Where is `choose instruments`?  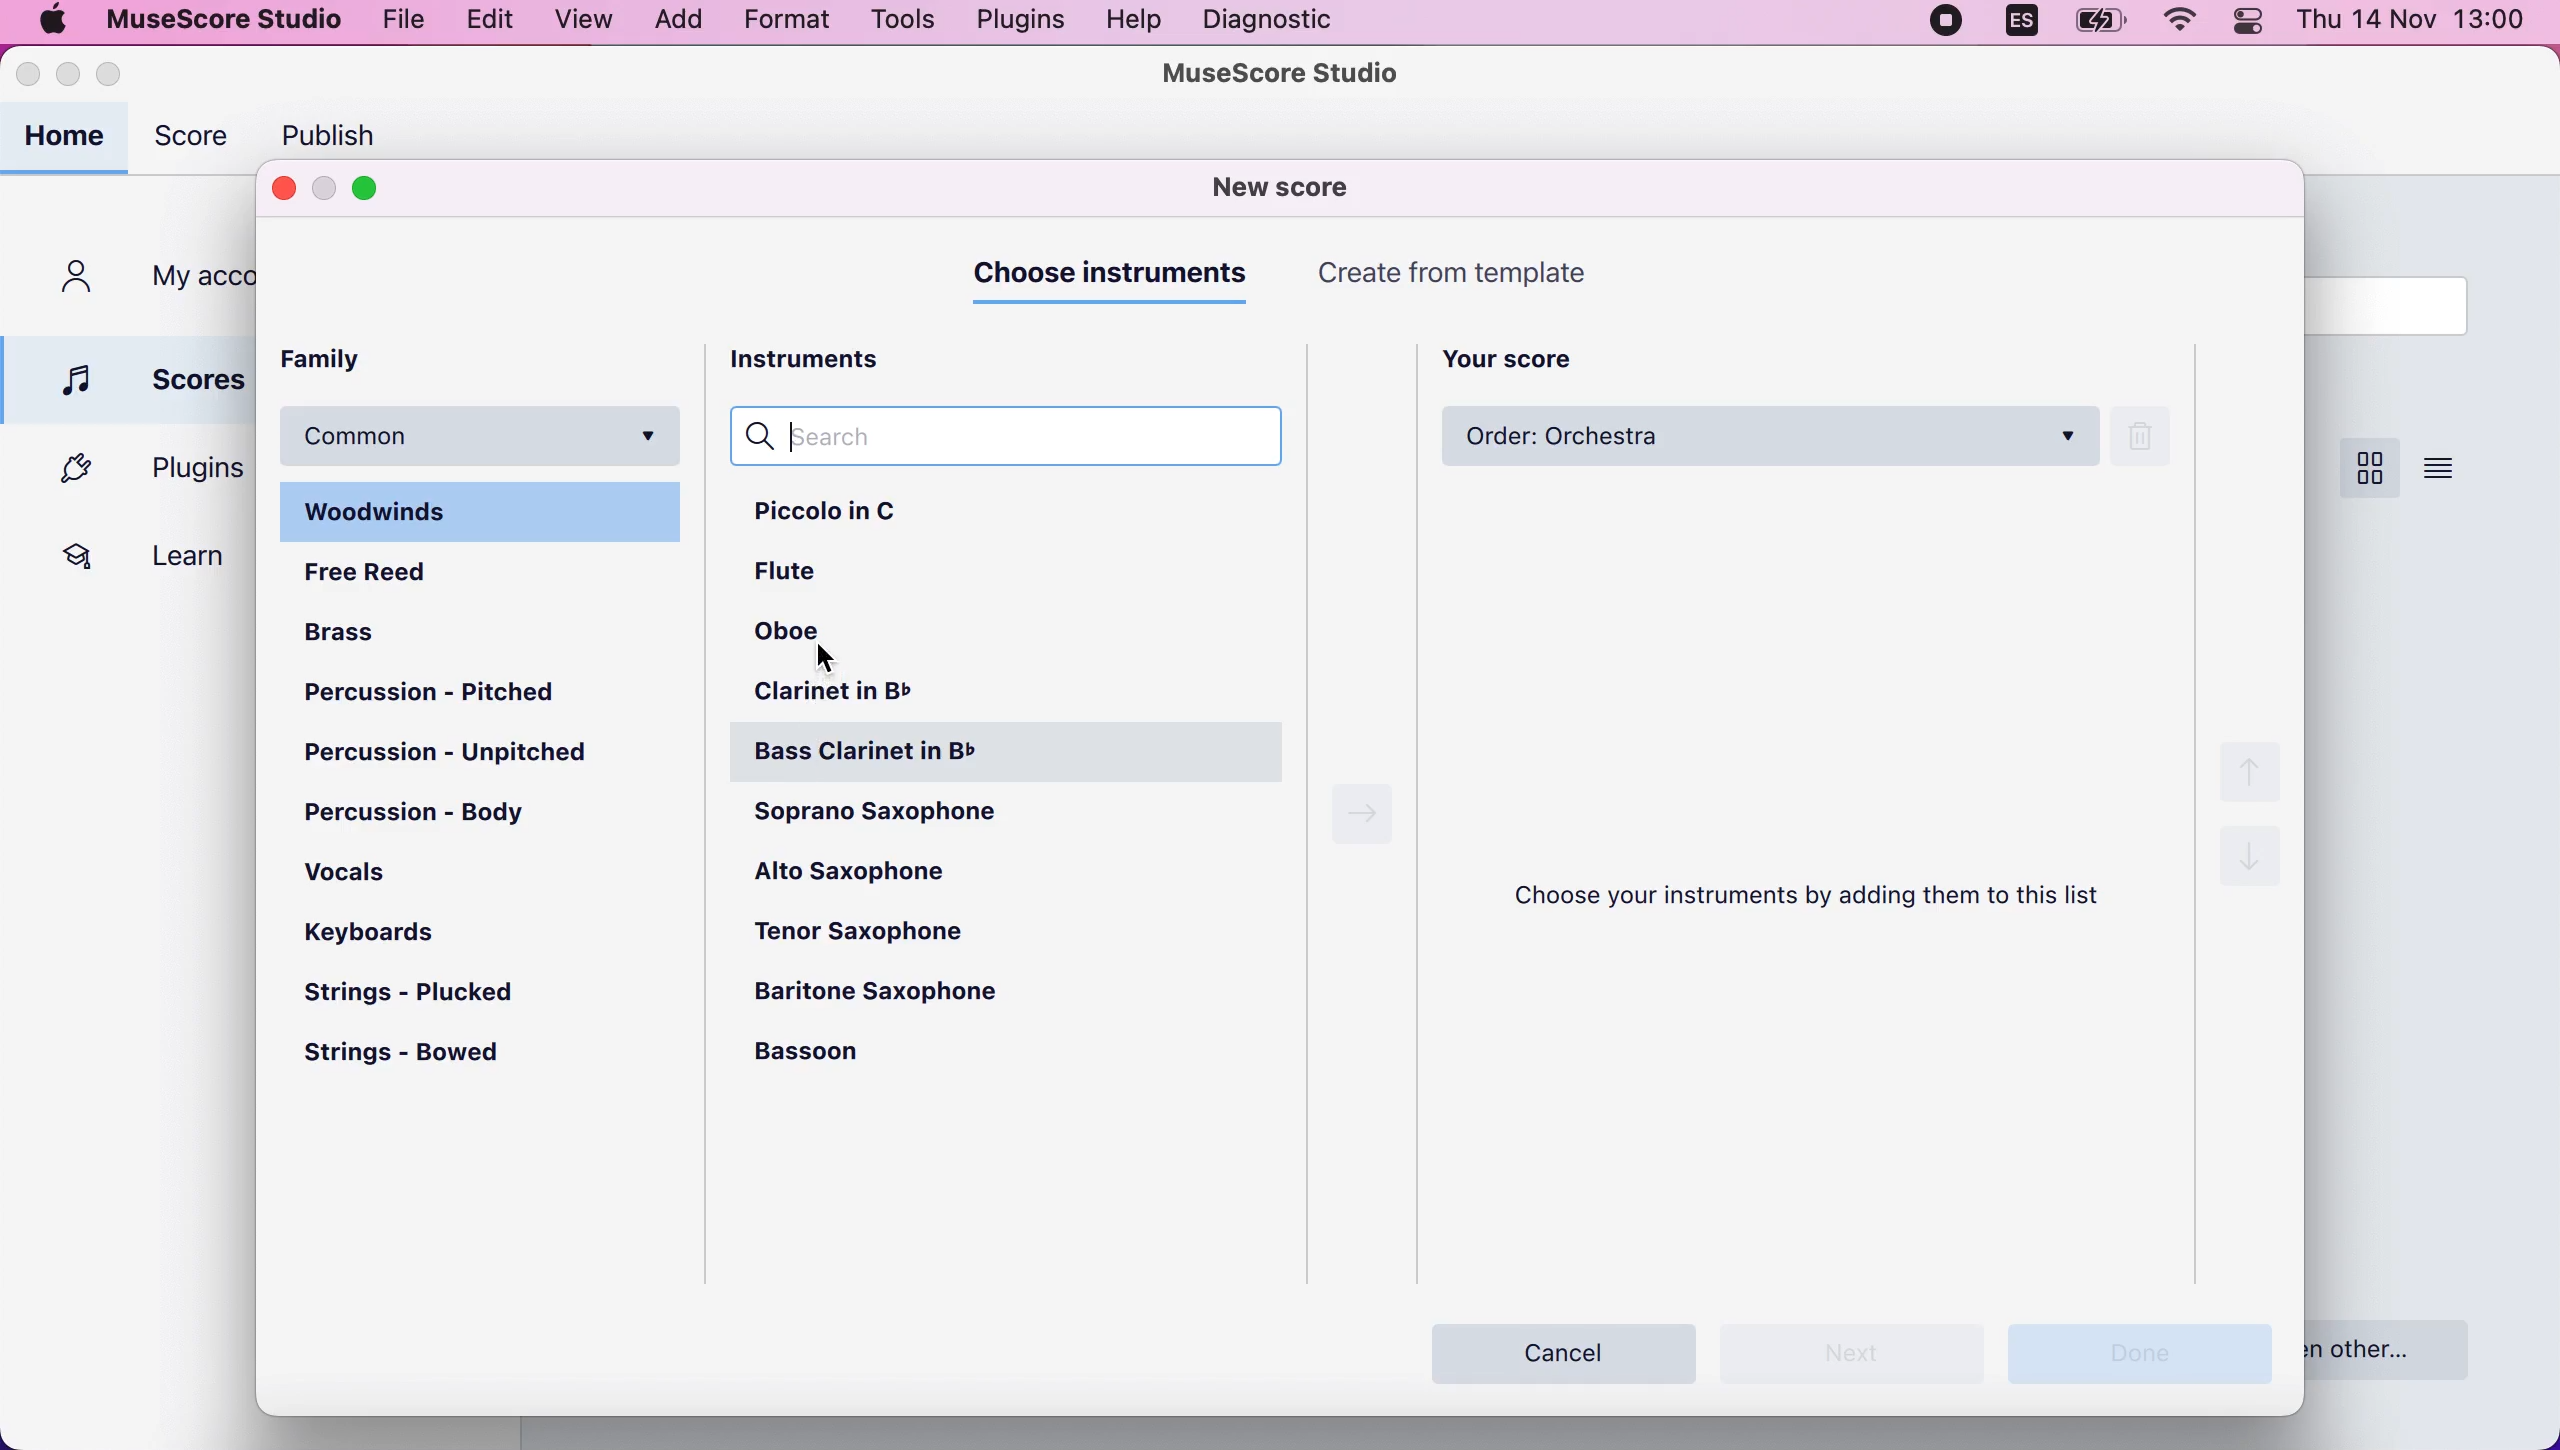
choose instruments is located at coordinates (1117, 282).